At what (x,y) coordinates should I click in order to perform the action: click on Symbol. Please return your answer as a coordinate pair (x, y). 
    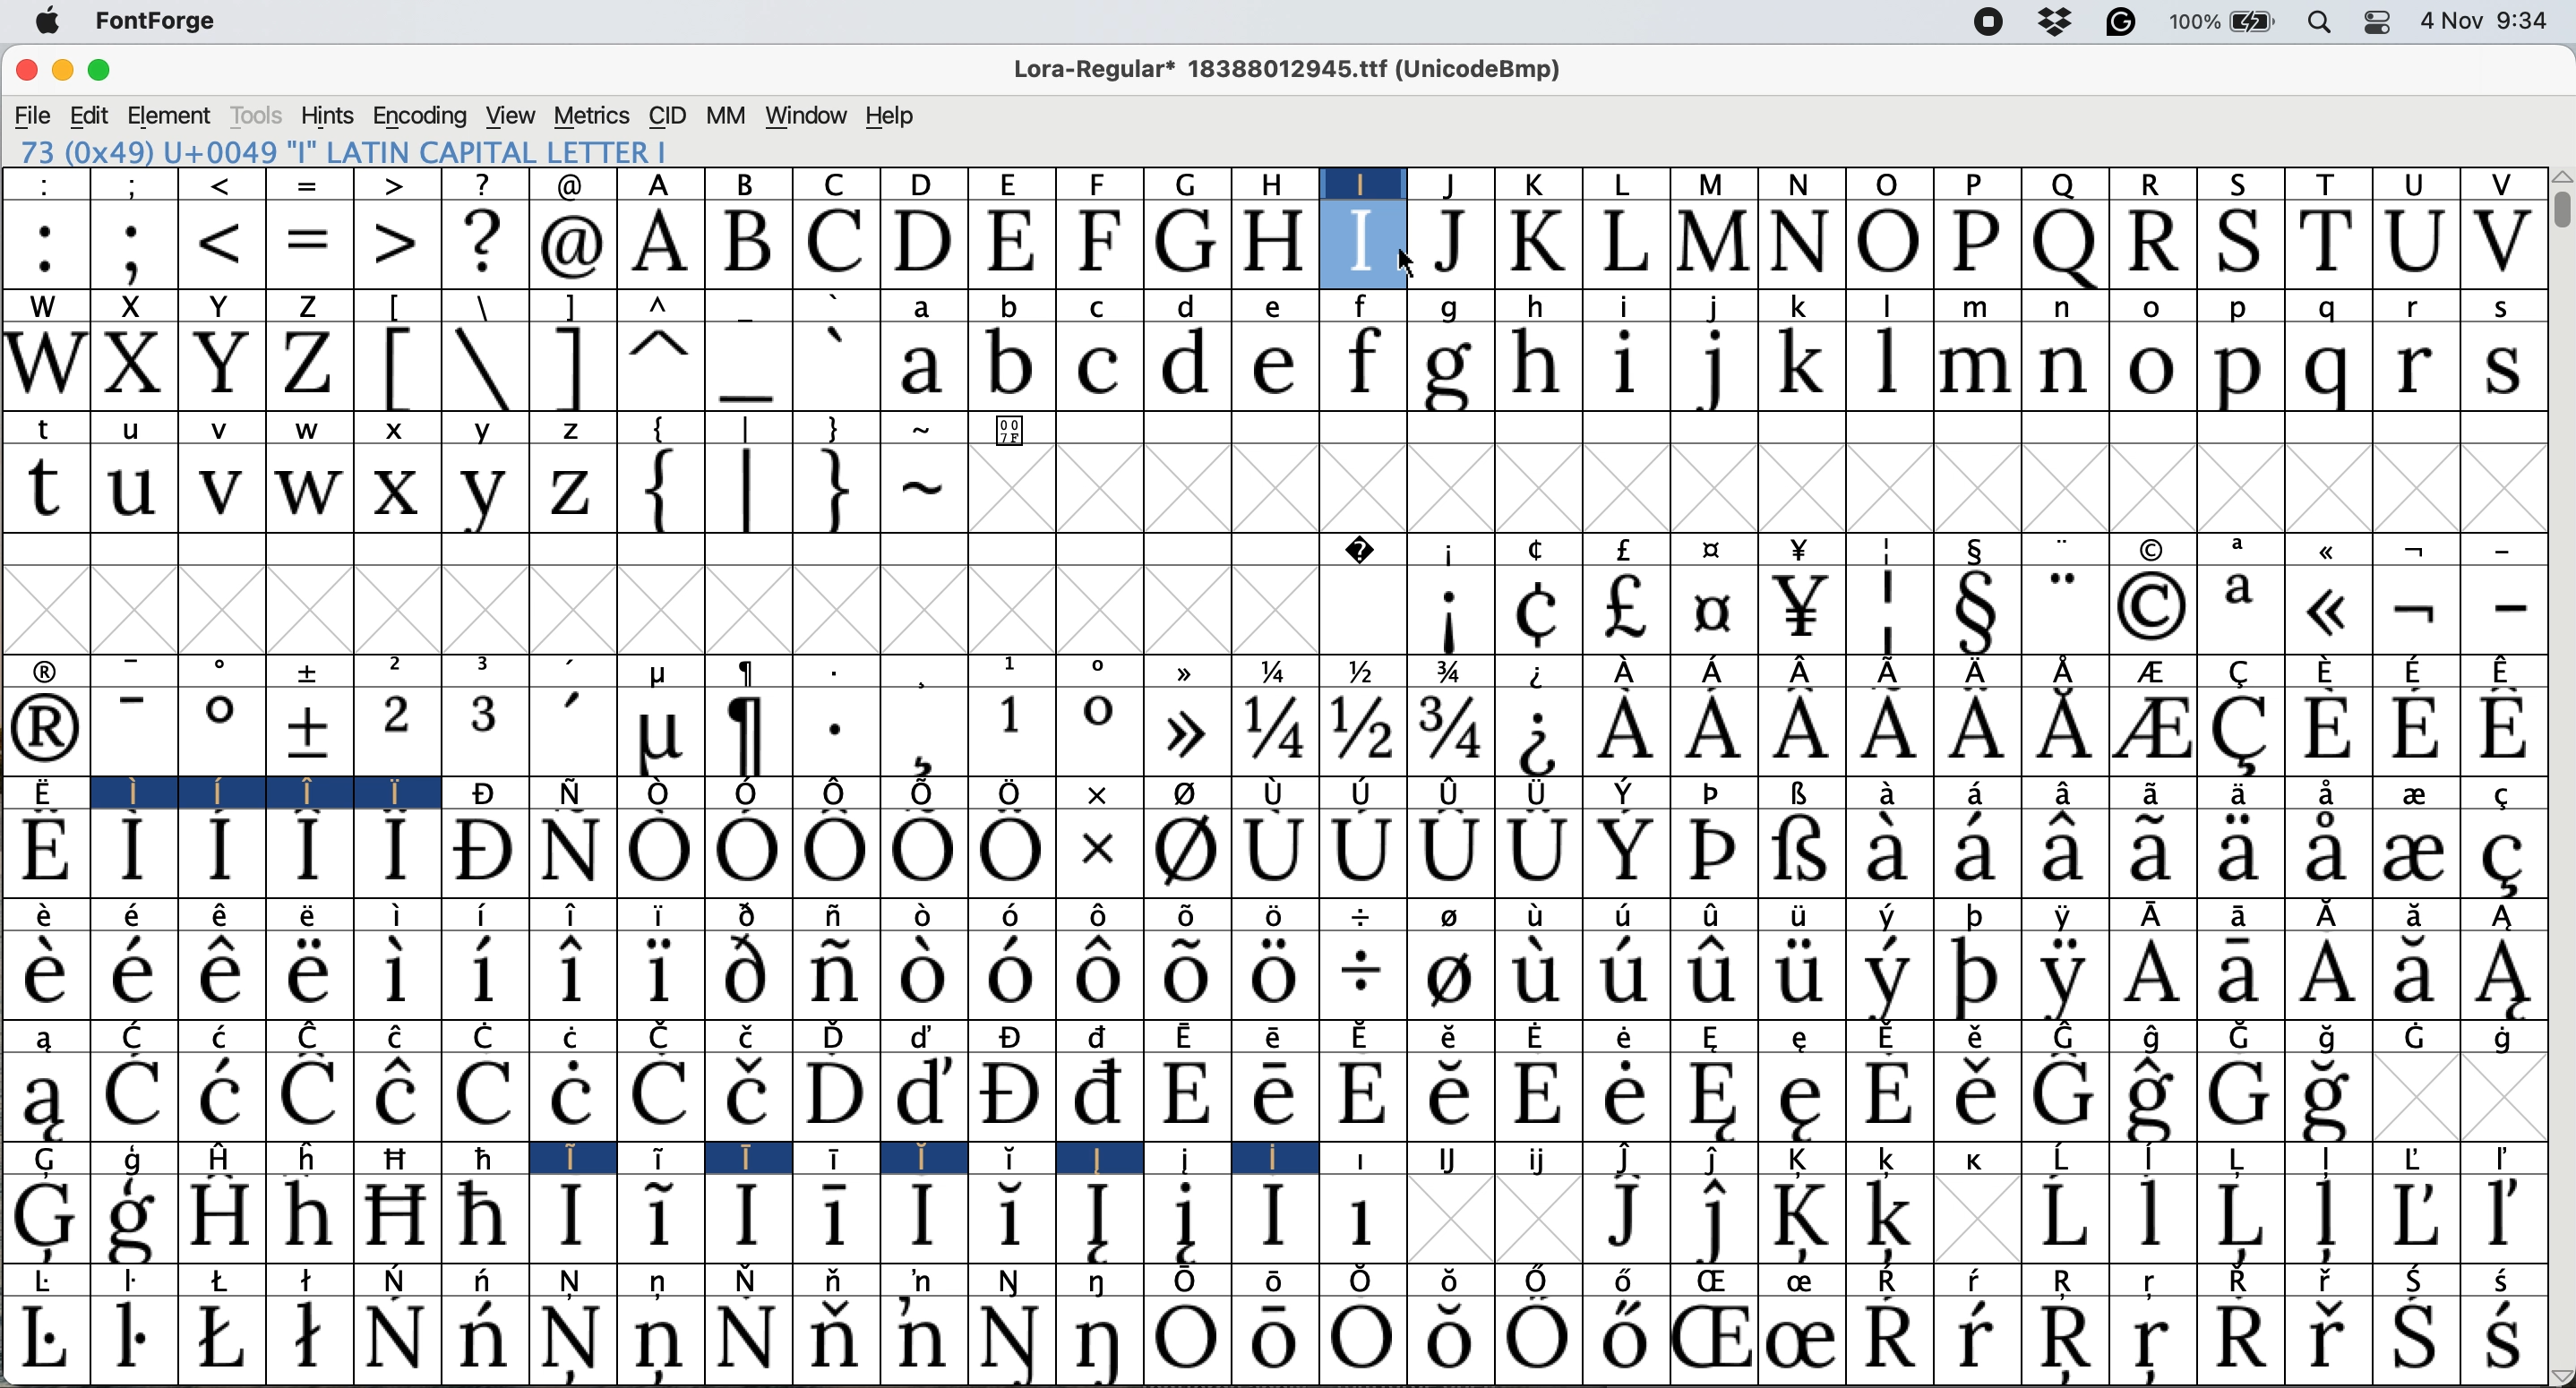
    Looking at the image, I should click on (2248, 915).